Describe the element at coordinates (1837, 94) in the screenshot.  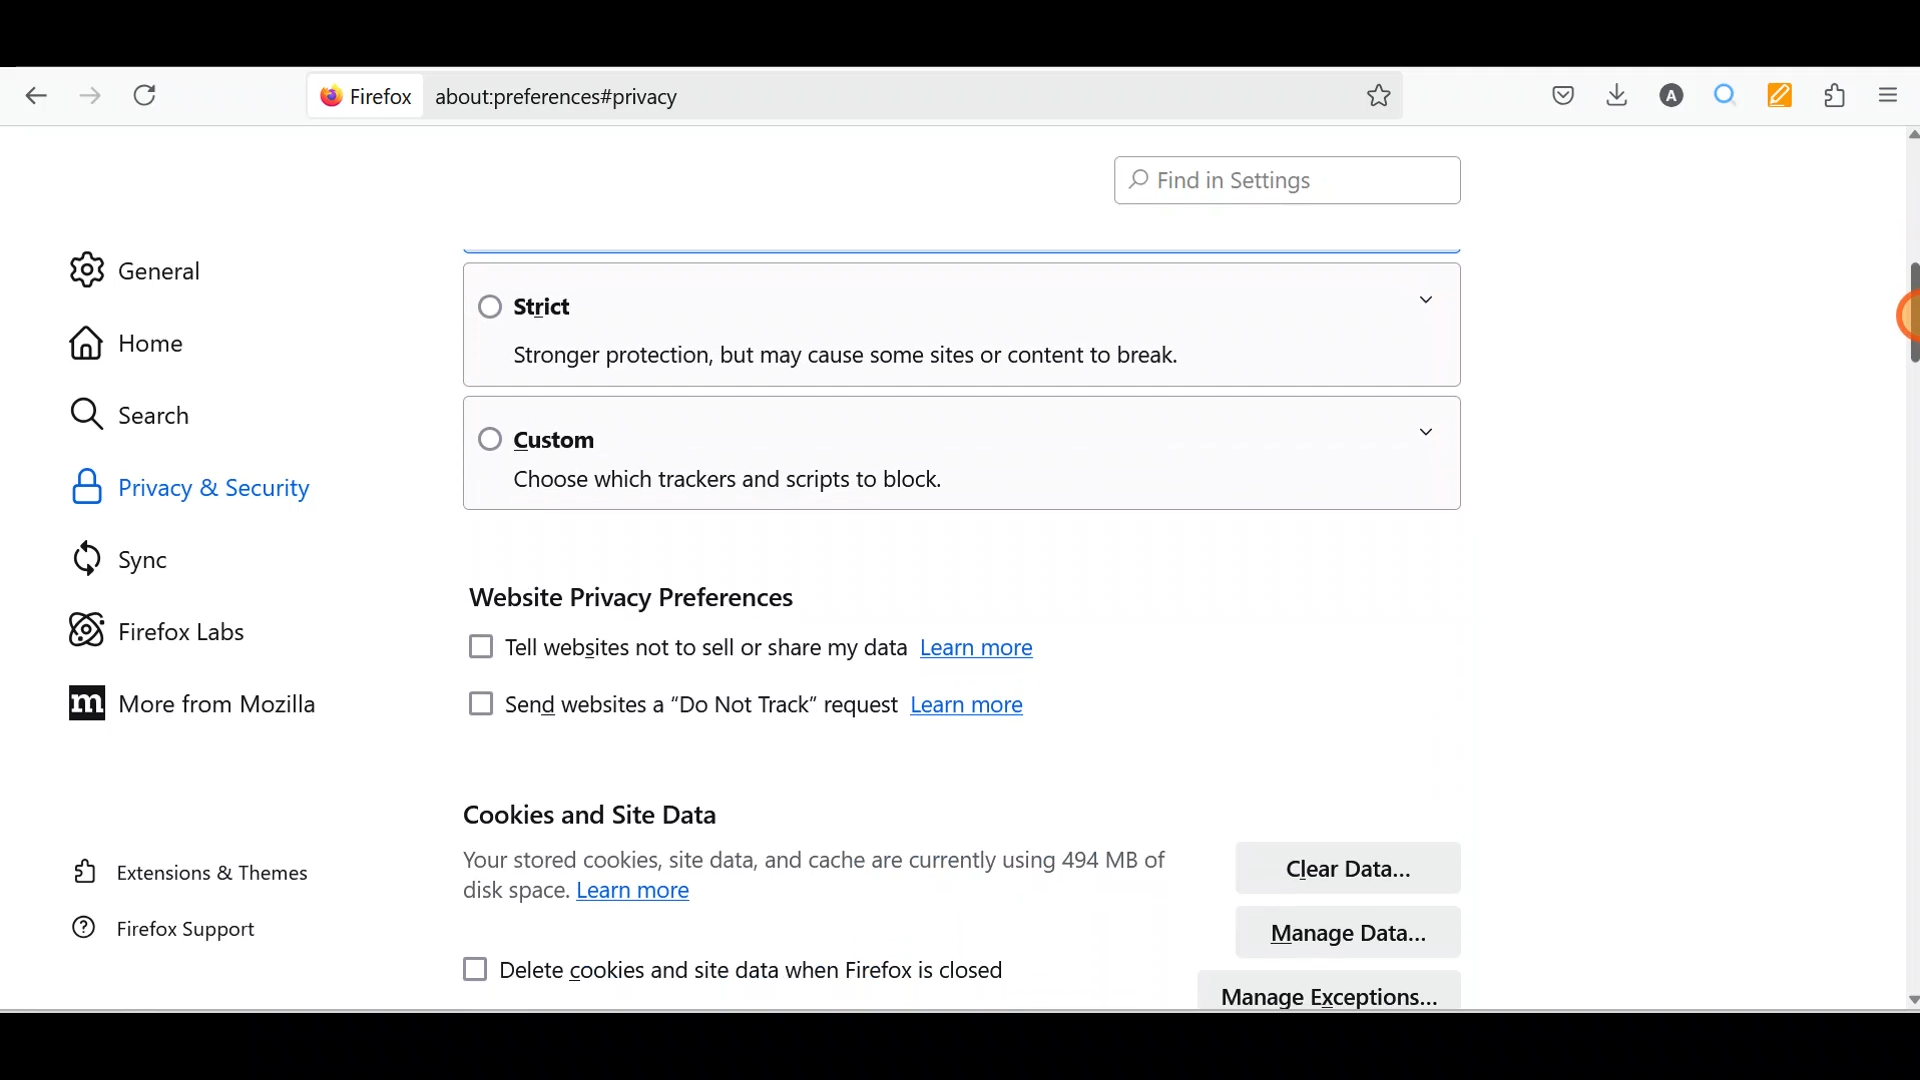
I see `Extensions` at that location.